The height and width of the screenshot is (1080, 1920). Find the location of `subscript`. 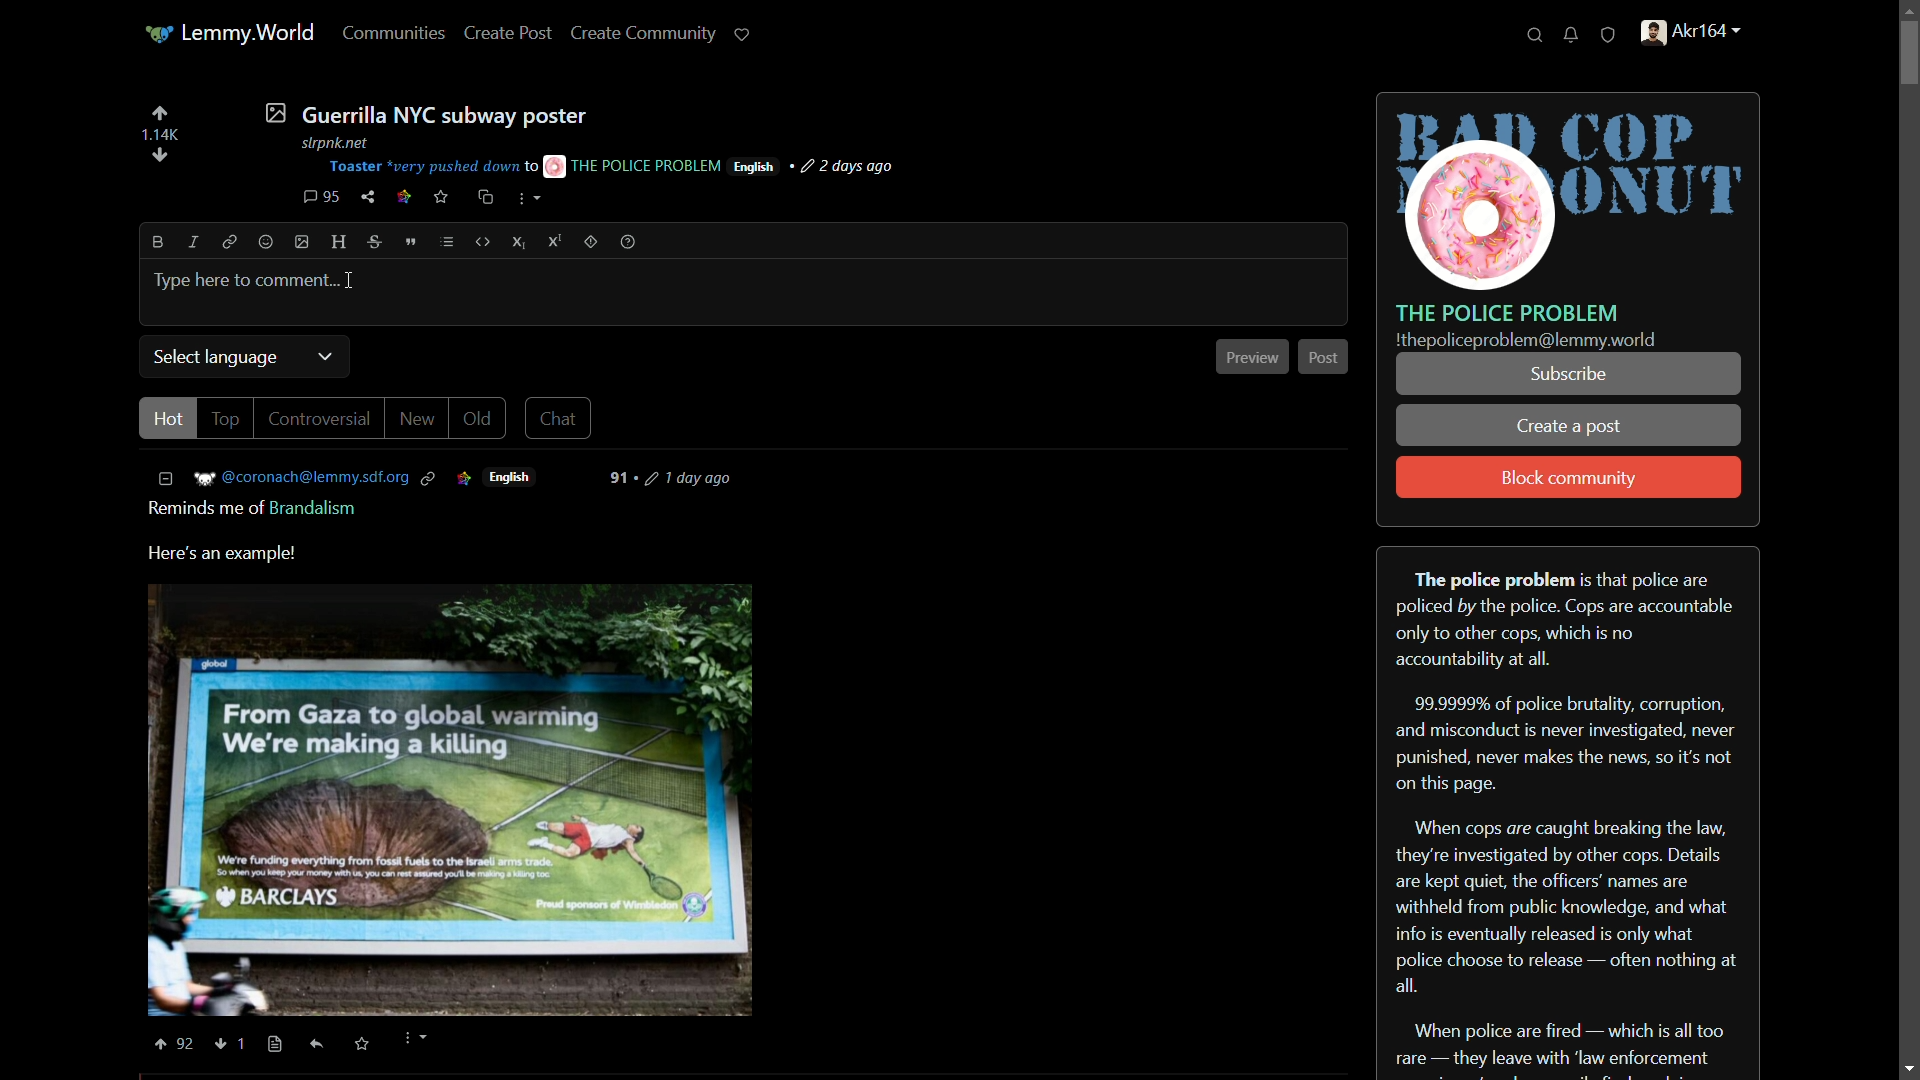

subscript is located at coordinates (521, 242).